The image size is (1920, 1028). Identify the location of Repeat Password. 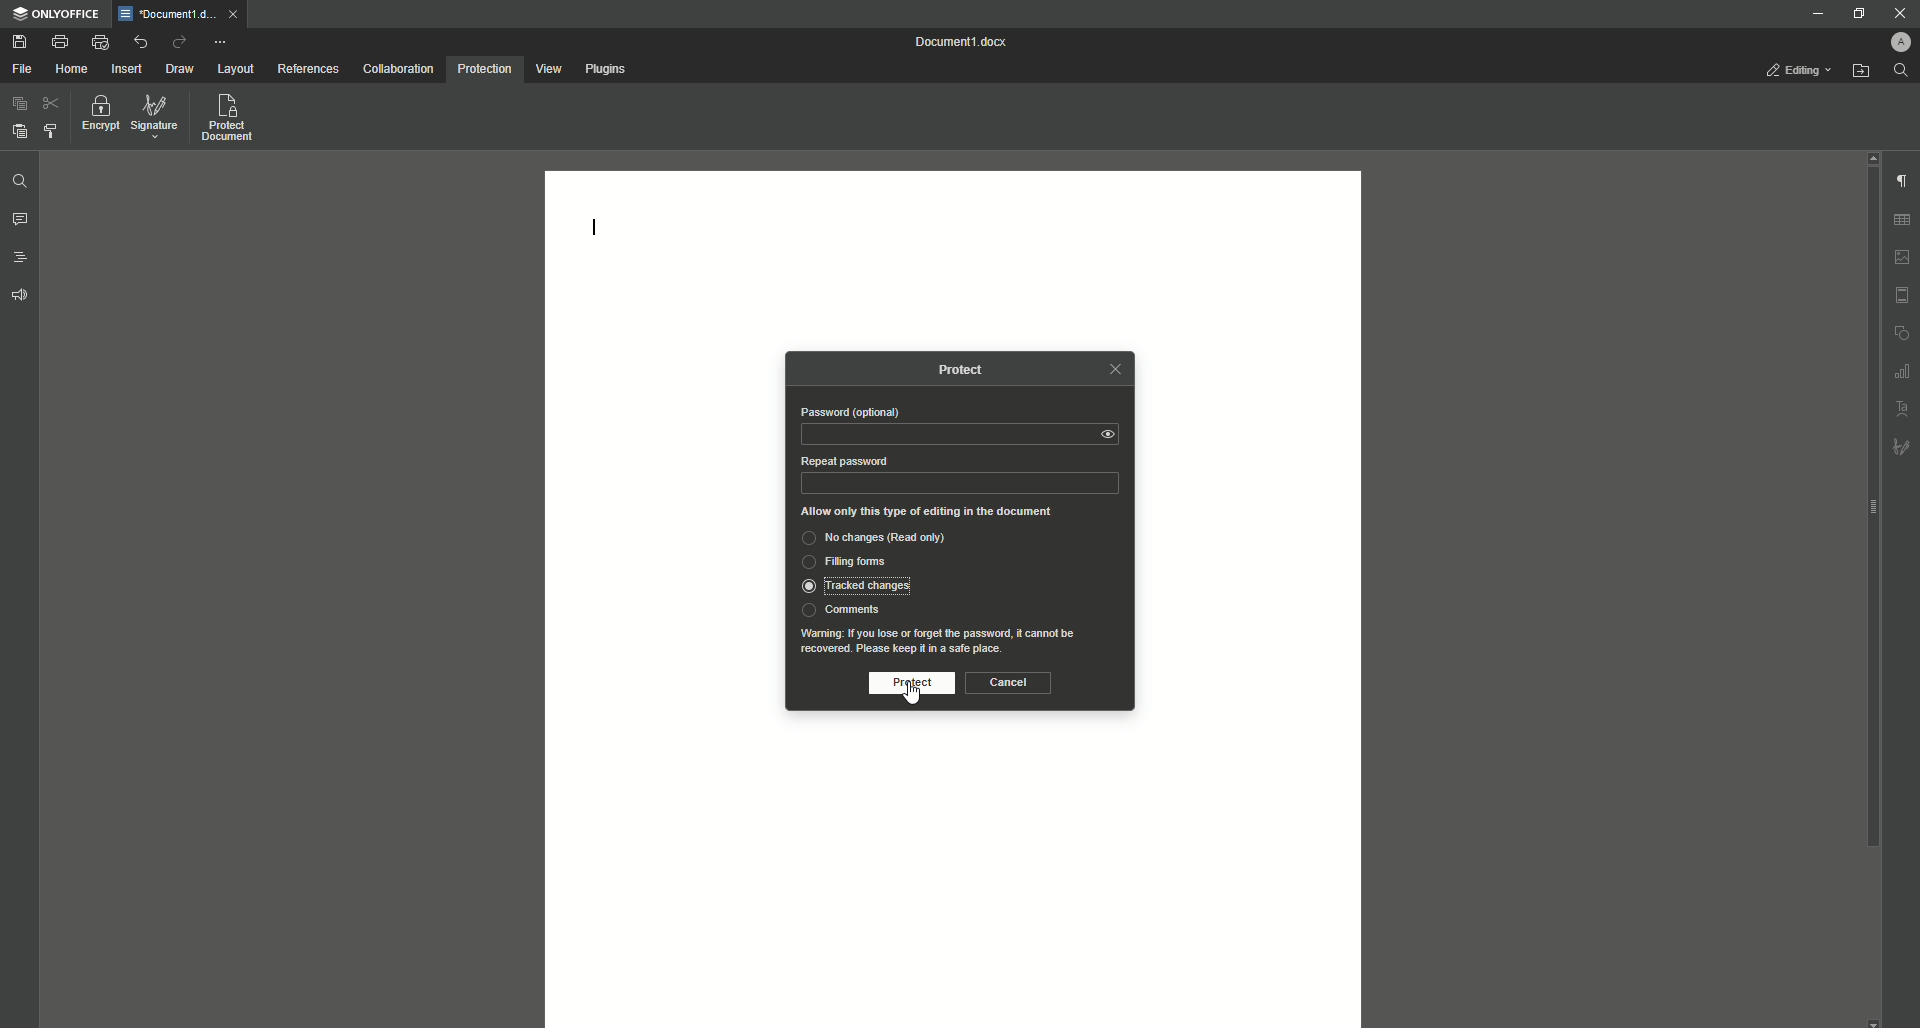
(962, 484).